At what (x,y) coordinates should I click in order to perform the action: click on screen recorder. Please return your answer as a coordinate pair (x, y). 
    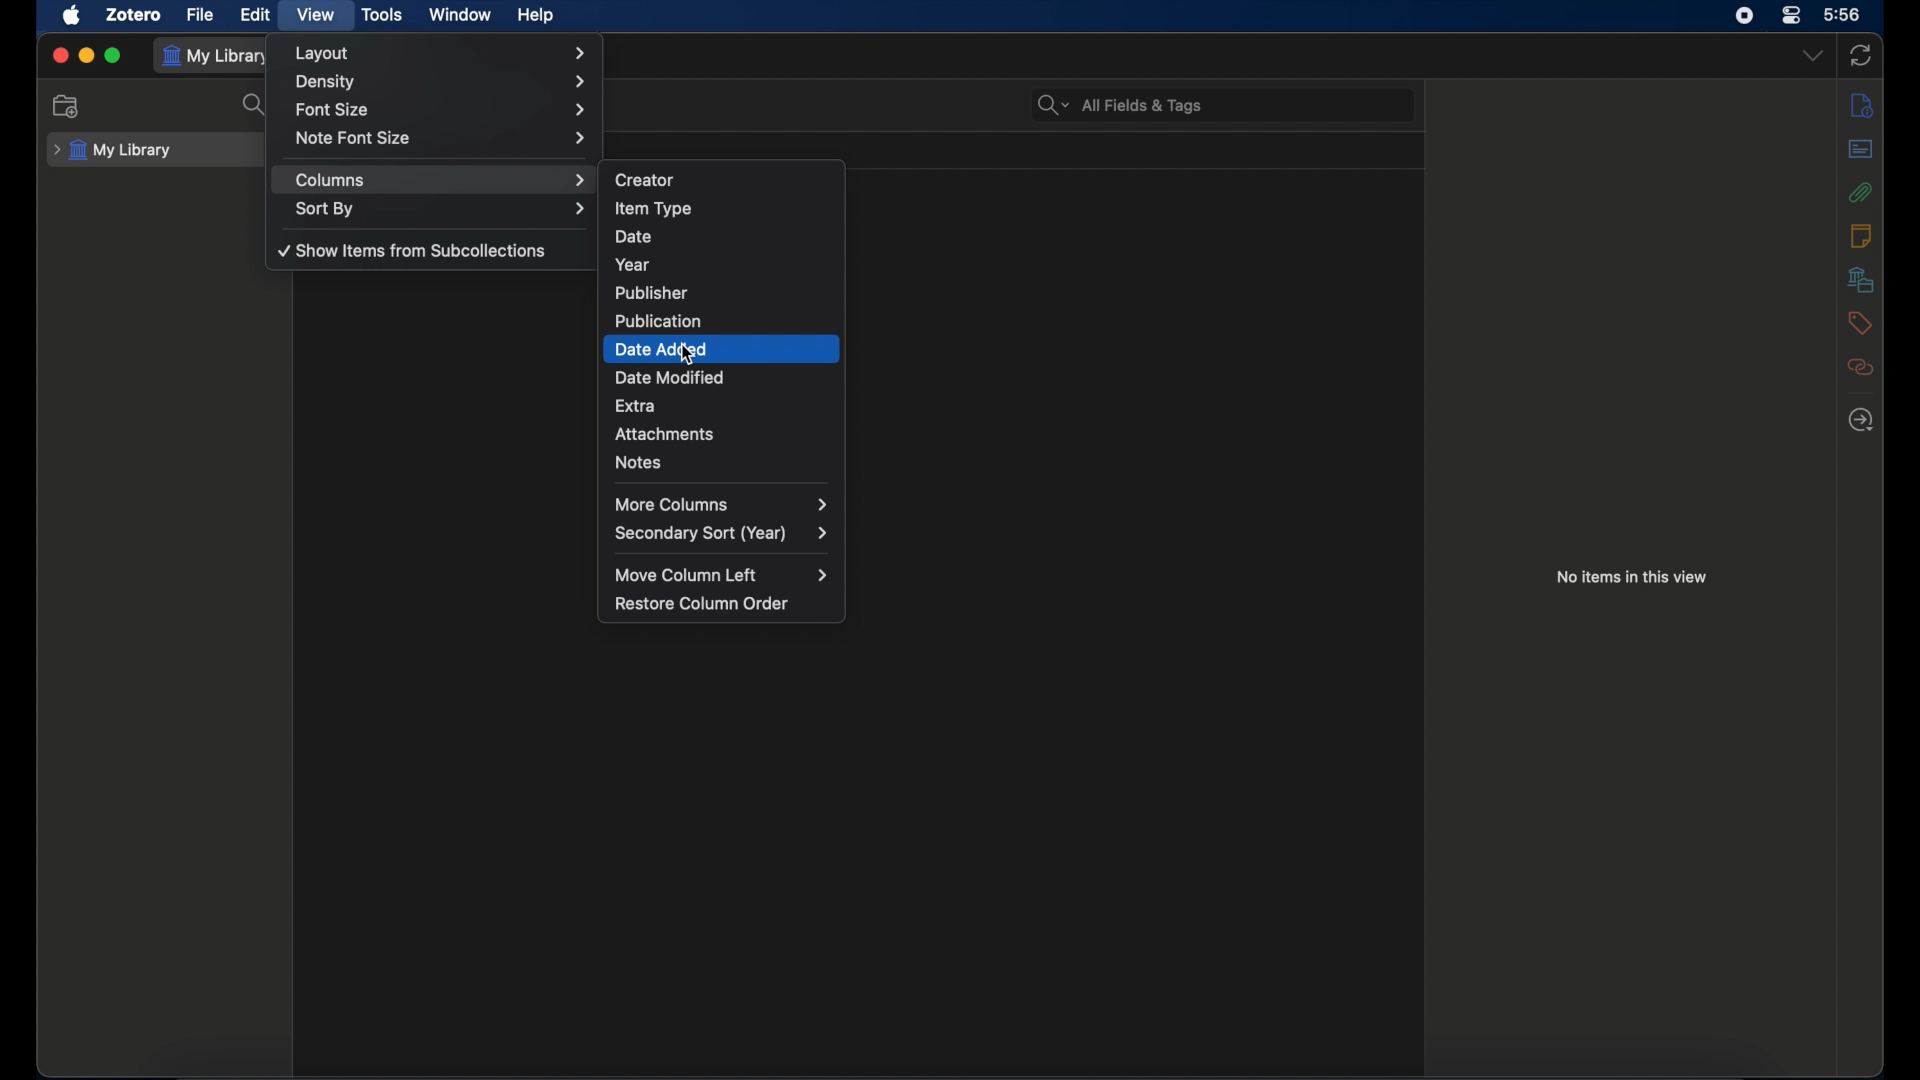
    Looking at the image, I should click on (1744, 16).